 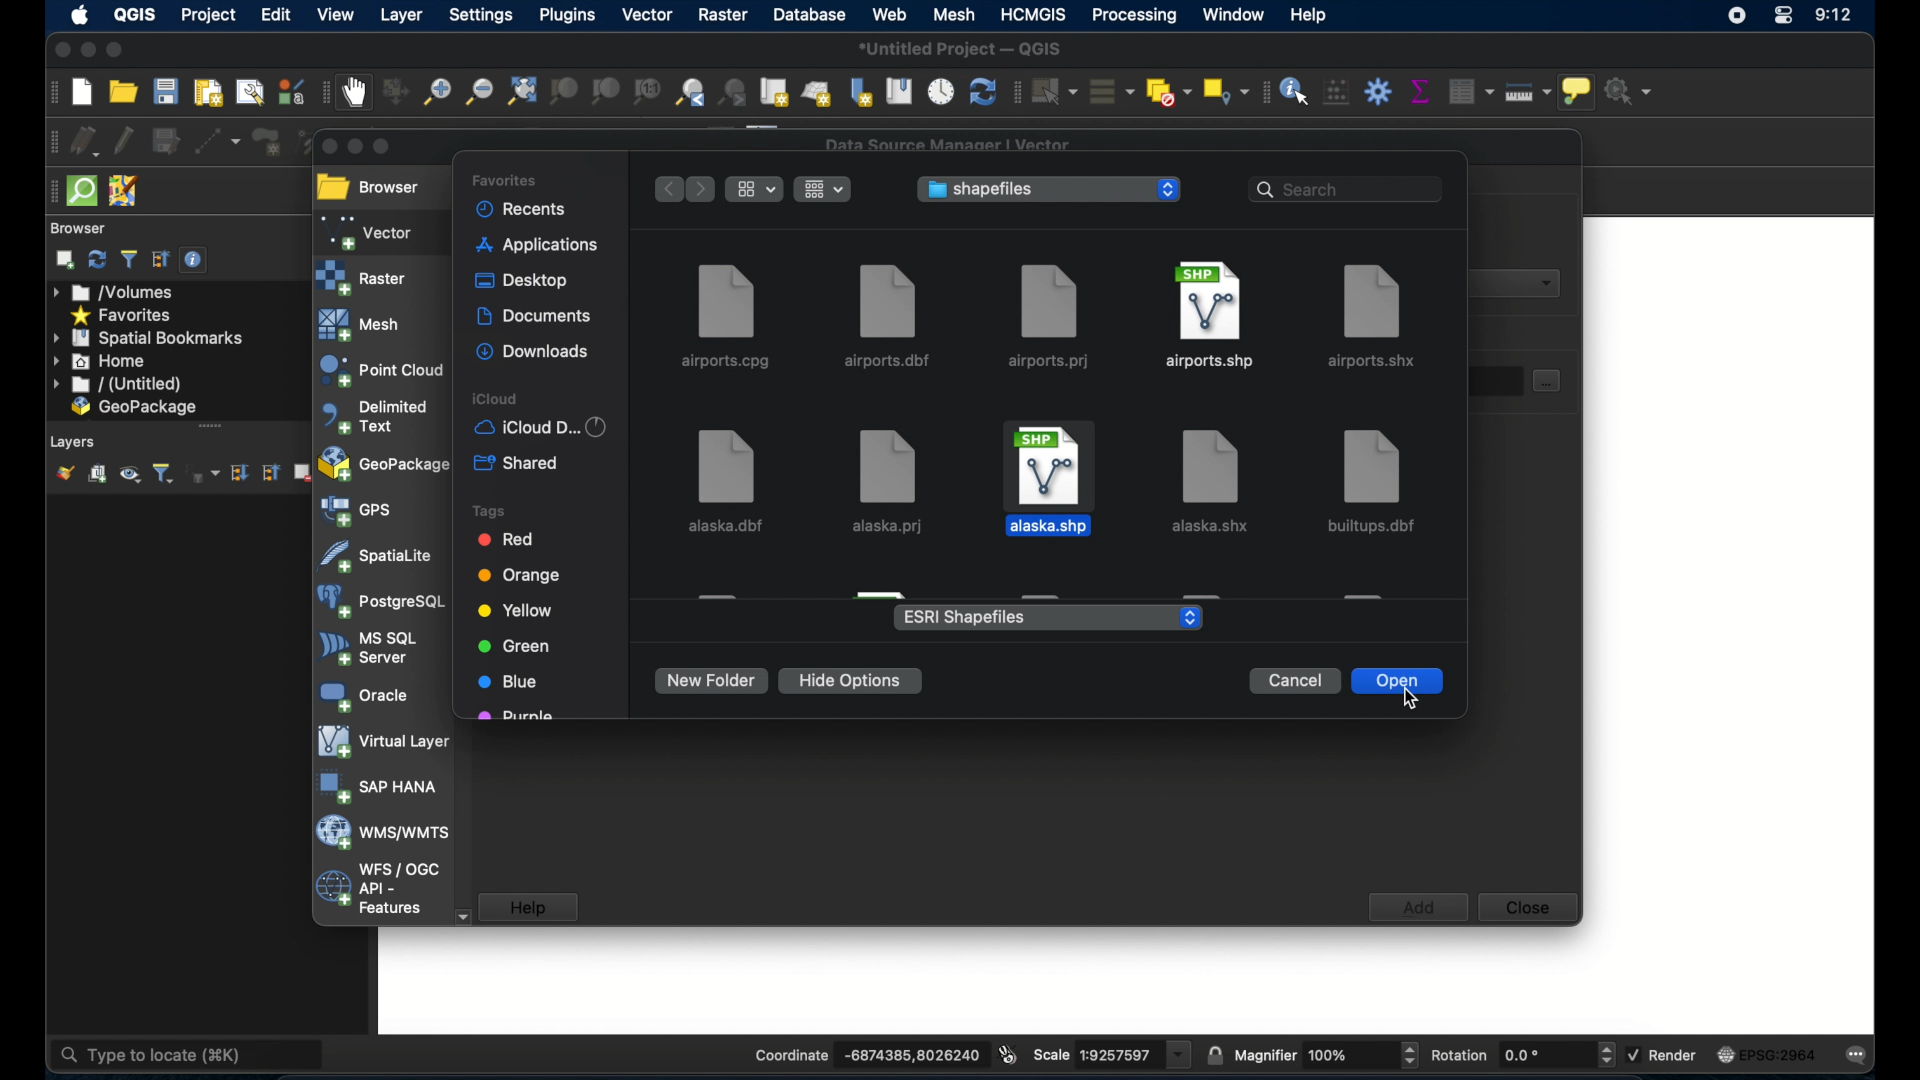 I want to click on save project, so click(x=167, y=93).